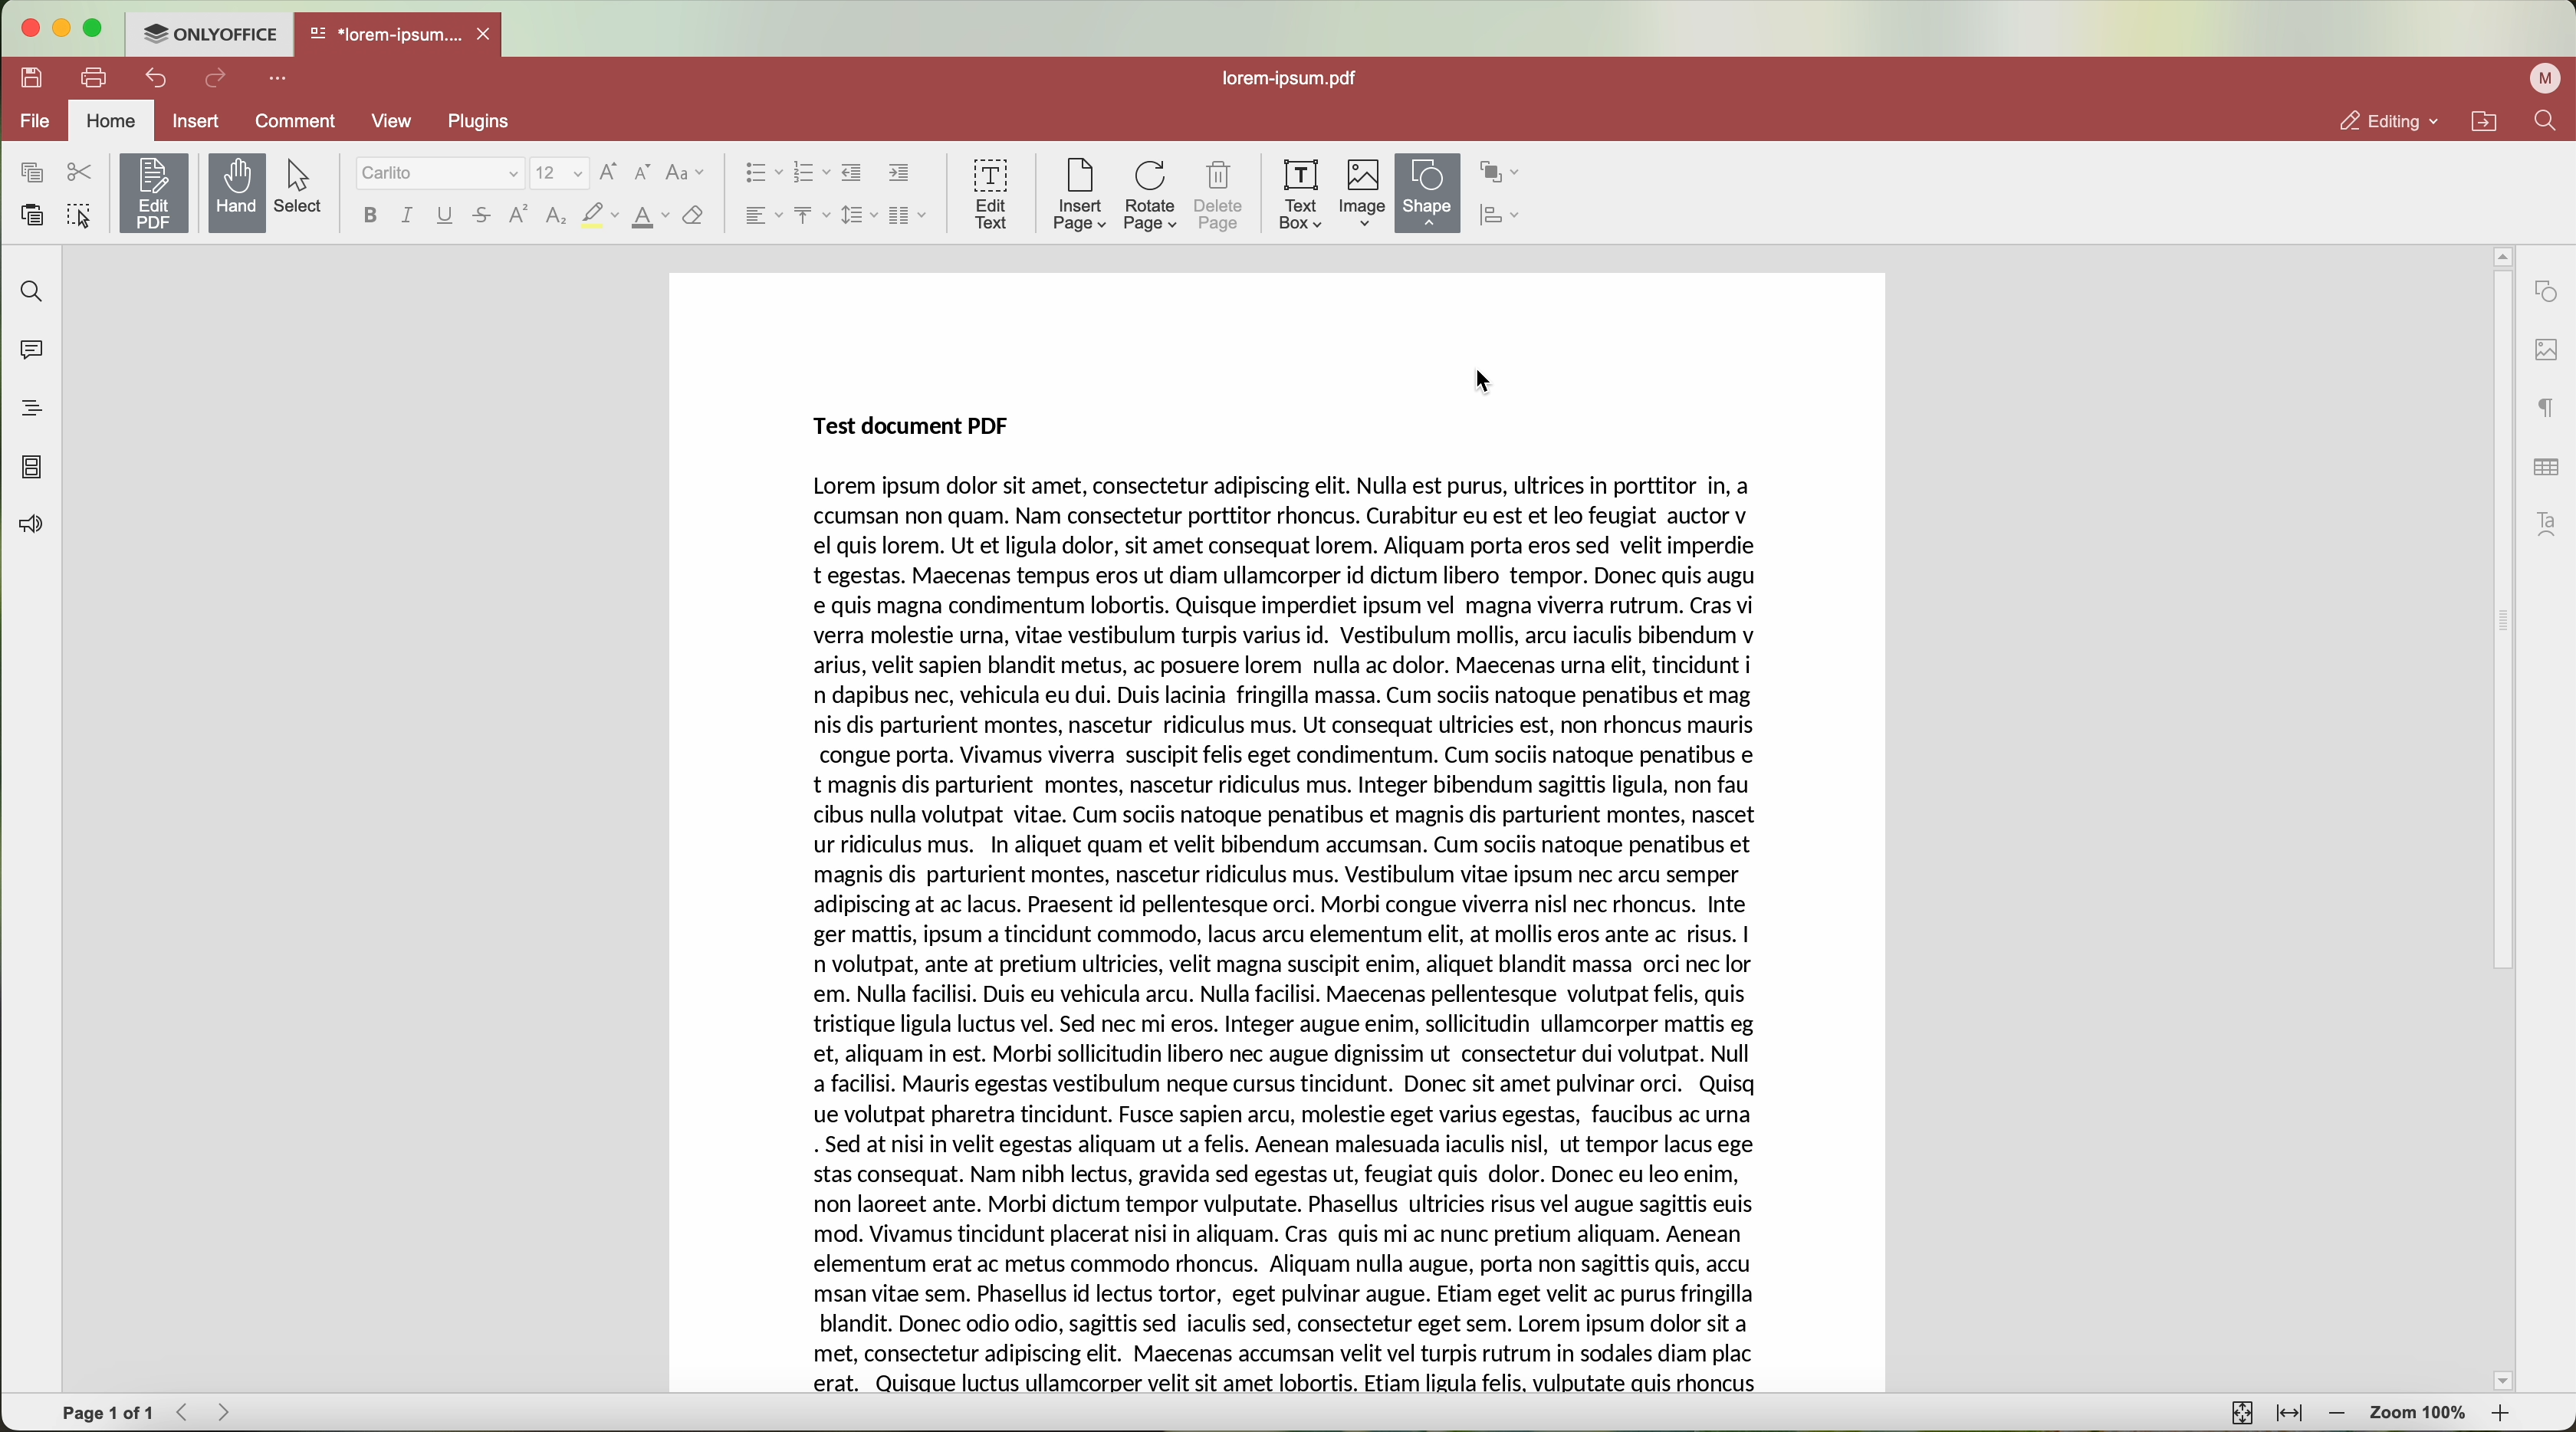 The width and height of the screenshot is (2576, 1432). What do you see at coordinates (2541, 79) in the screenshot?
I see `profile` at bounding box center [2541, 79].